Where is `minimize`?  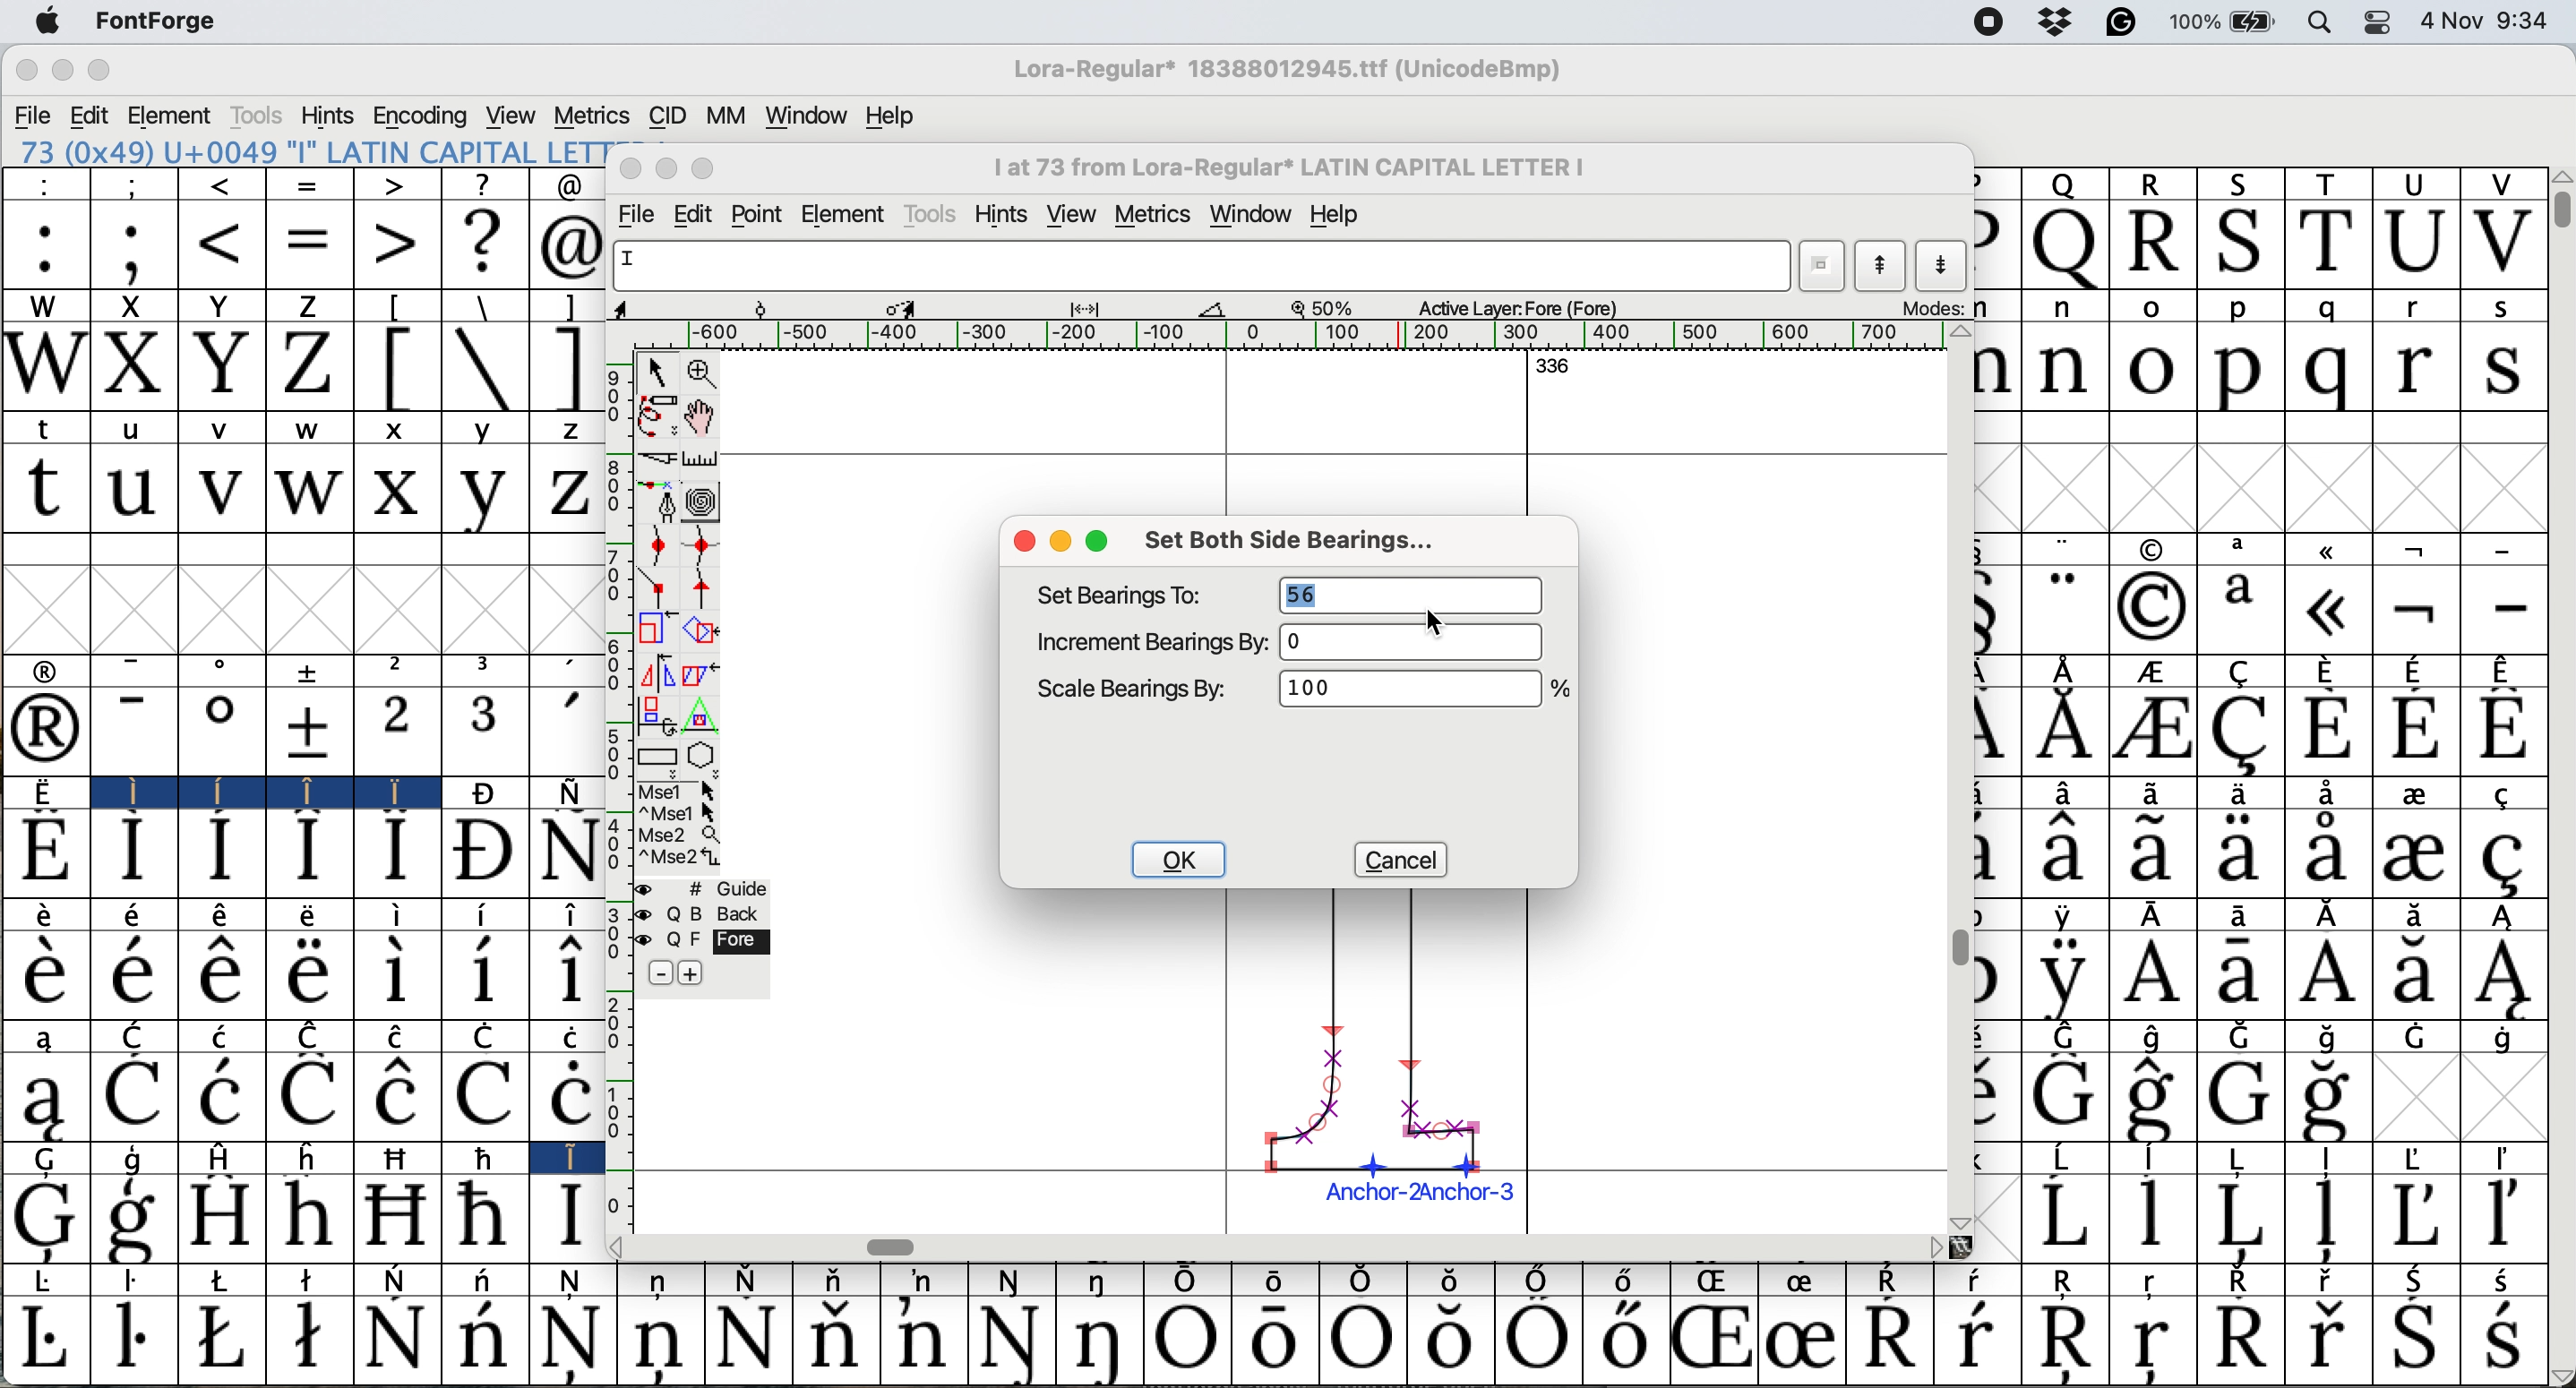
minimize is located at coordinates (60, 69).